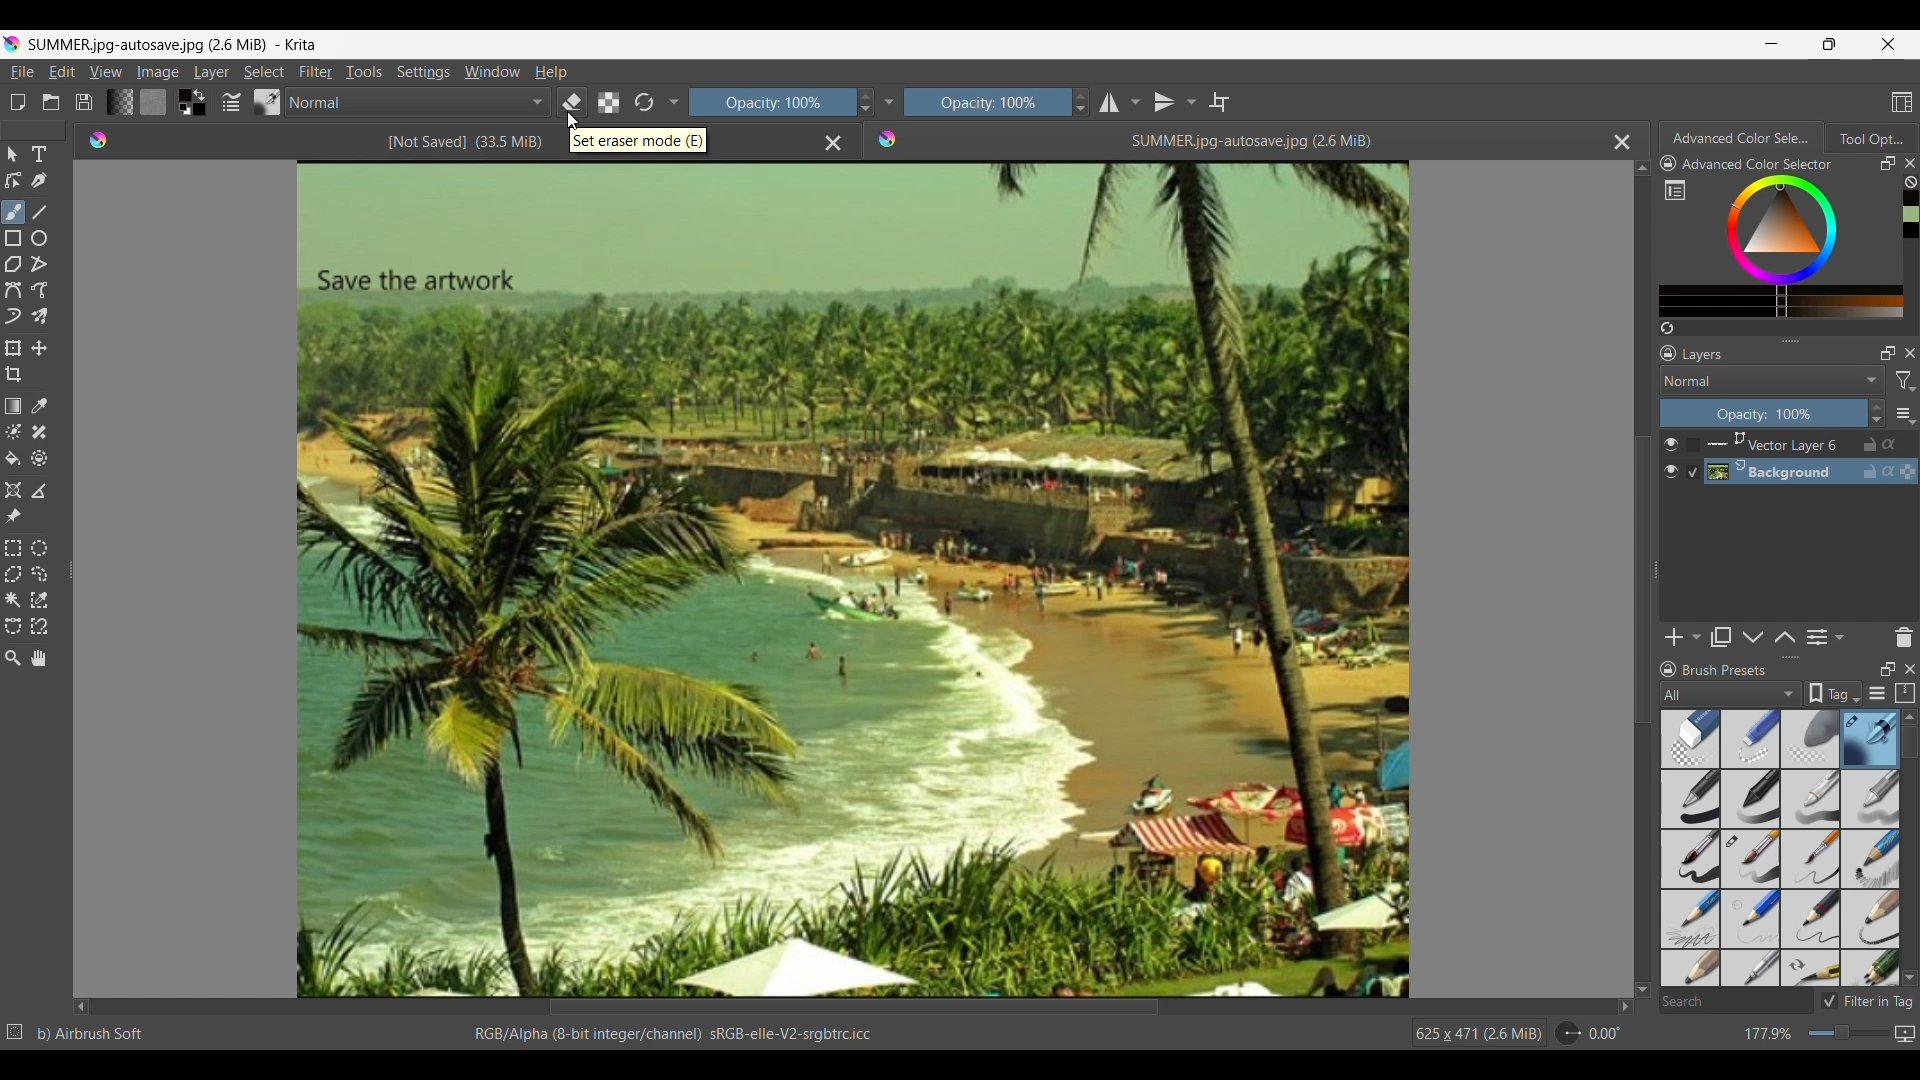 This screenshot has height=1080, width=1920. Describe the element at coordinates (1728, 671) in the screenshot. I see `Brush Presets` at that location.